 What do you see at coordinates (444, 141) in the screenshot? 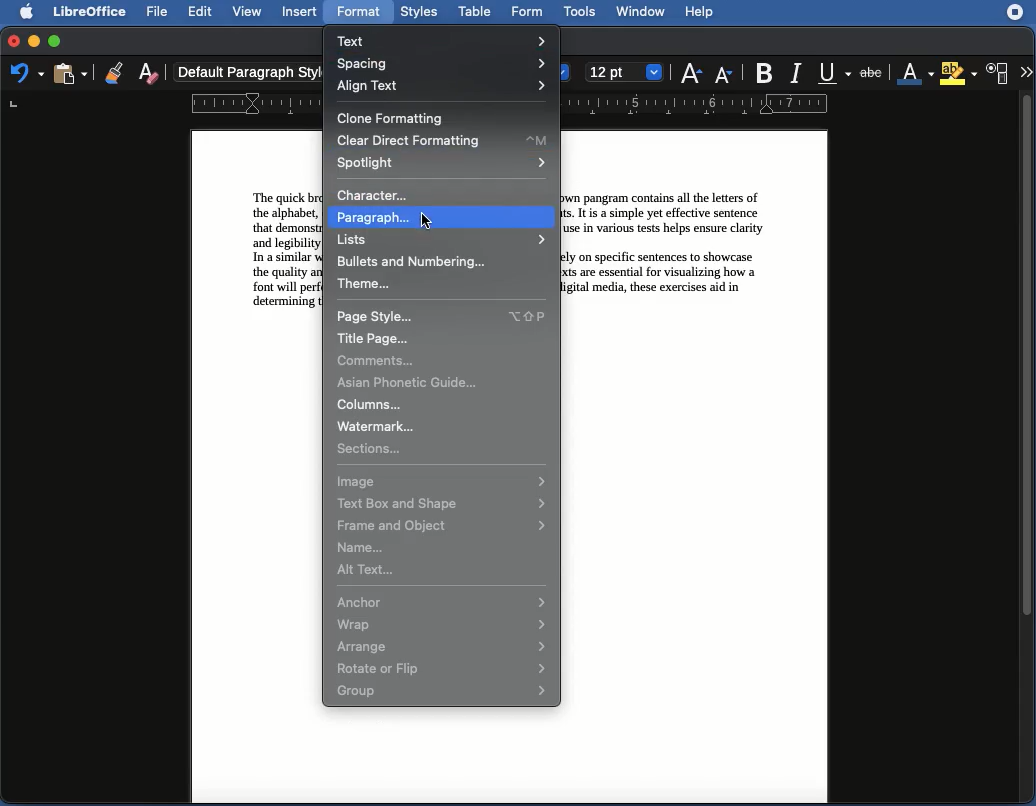
I see `Clear direct formatting` at bounding box center [444, 141].